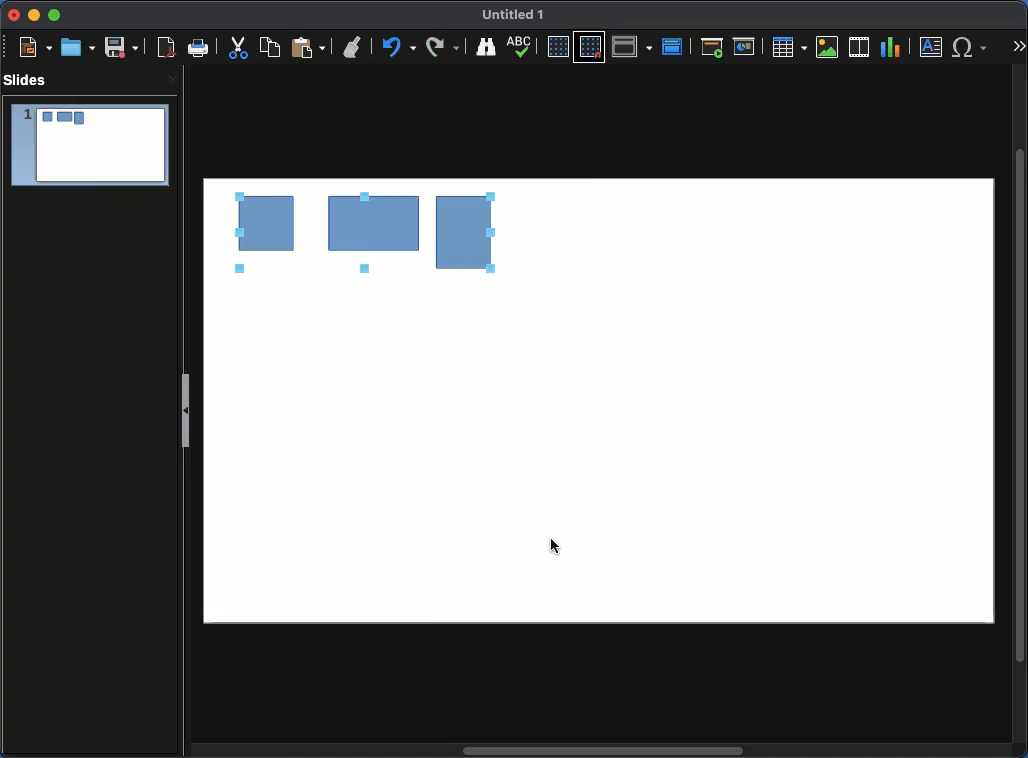 The image size is (1028, 758). I want to click on Finder, so click(487, 47).